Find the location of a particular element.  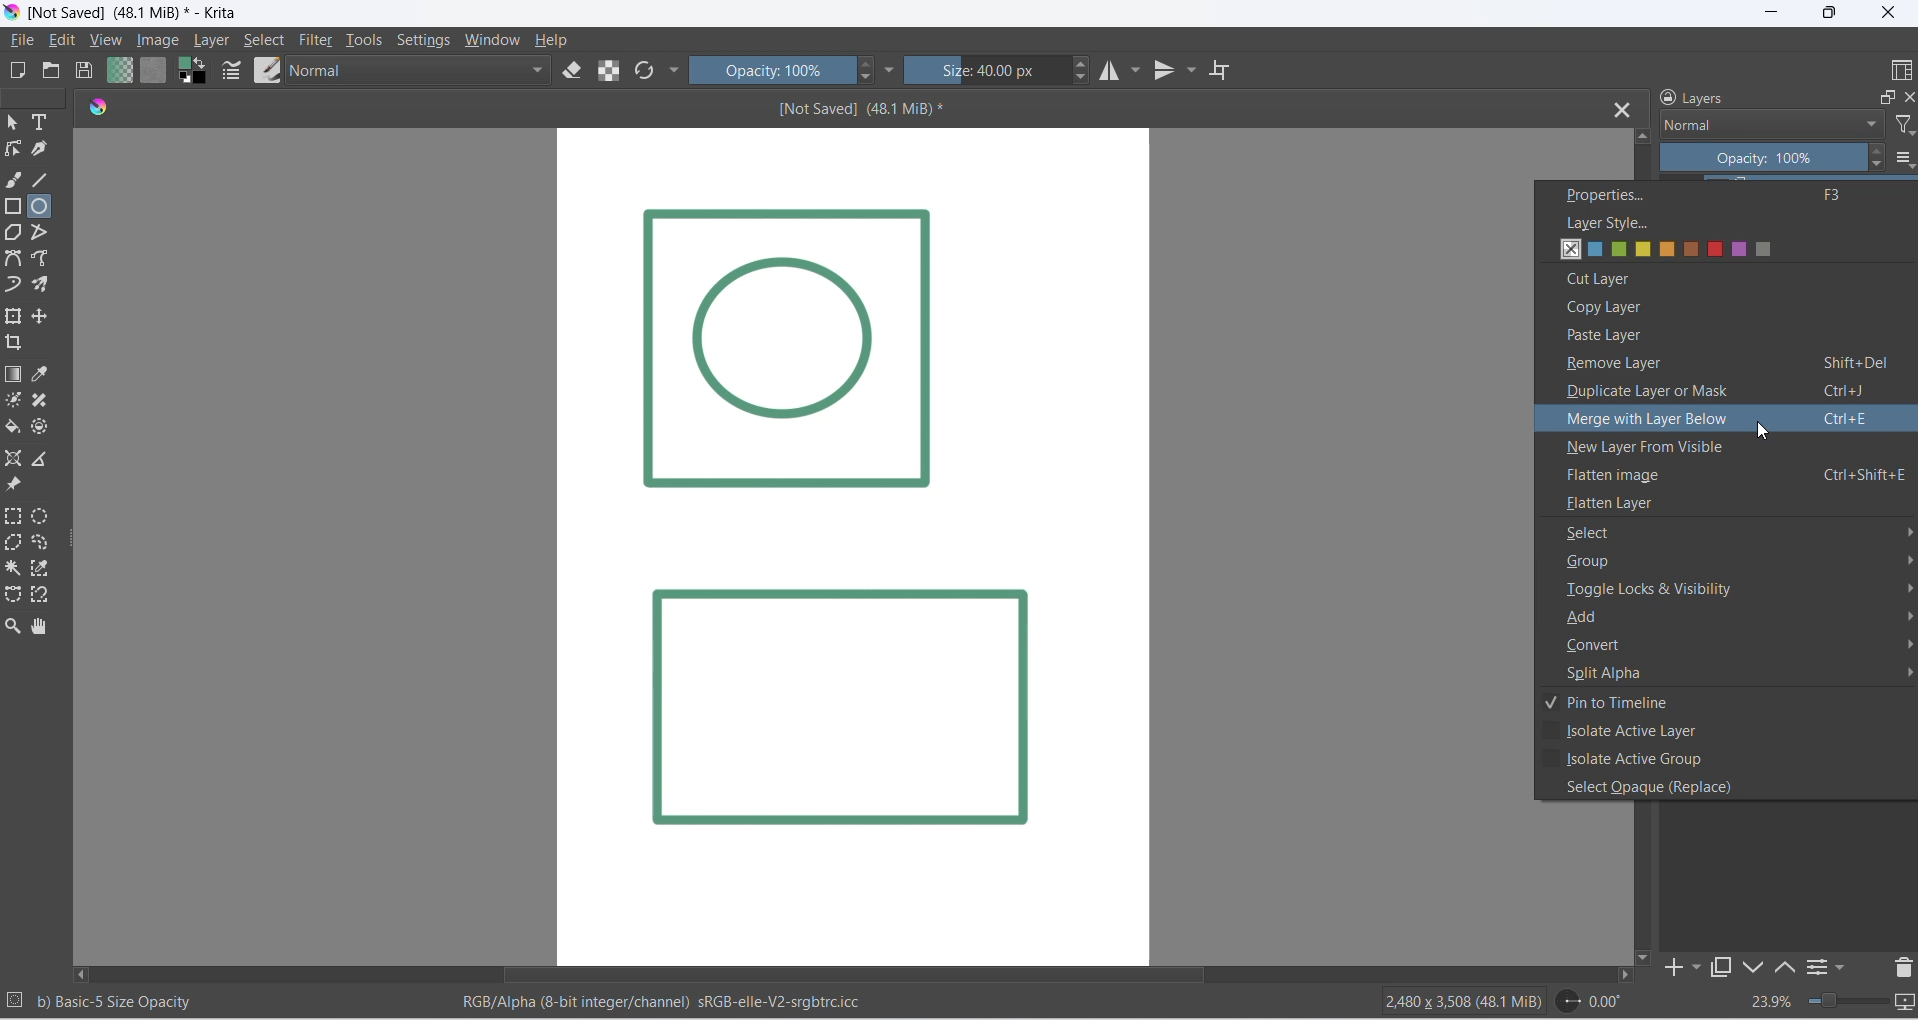

maximize is located at coordinates (1883, 95).